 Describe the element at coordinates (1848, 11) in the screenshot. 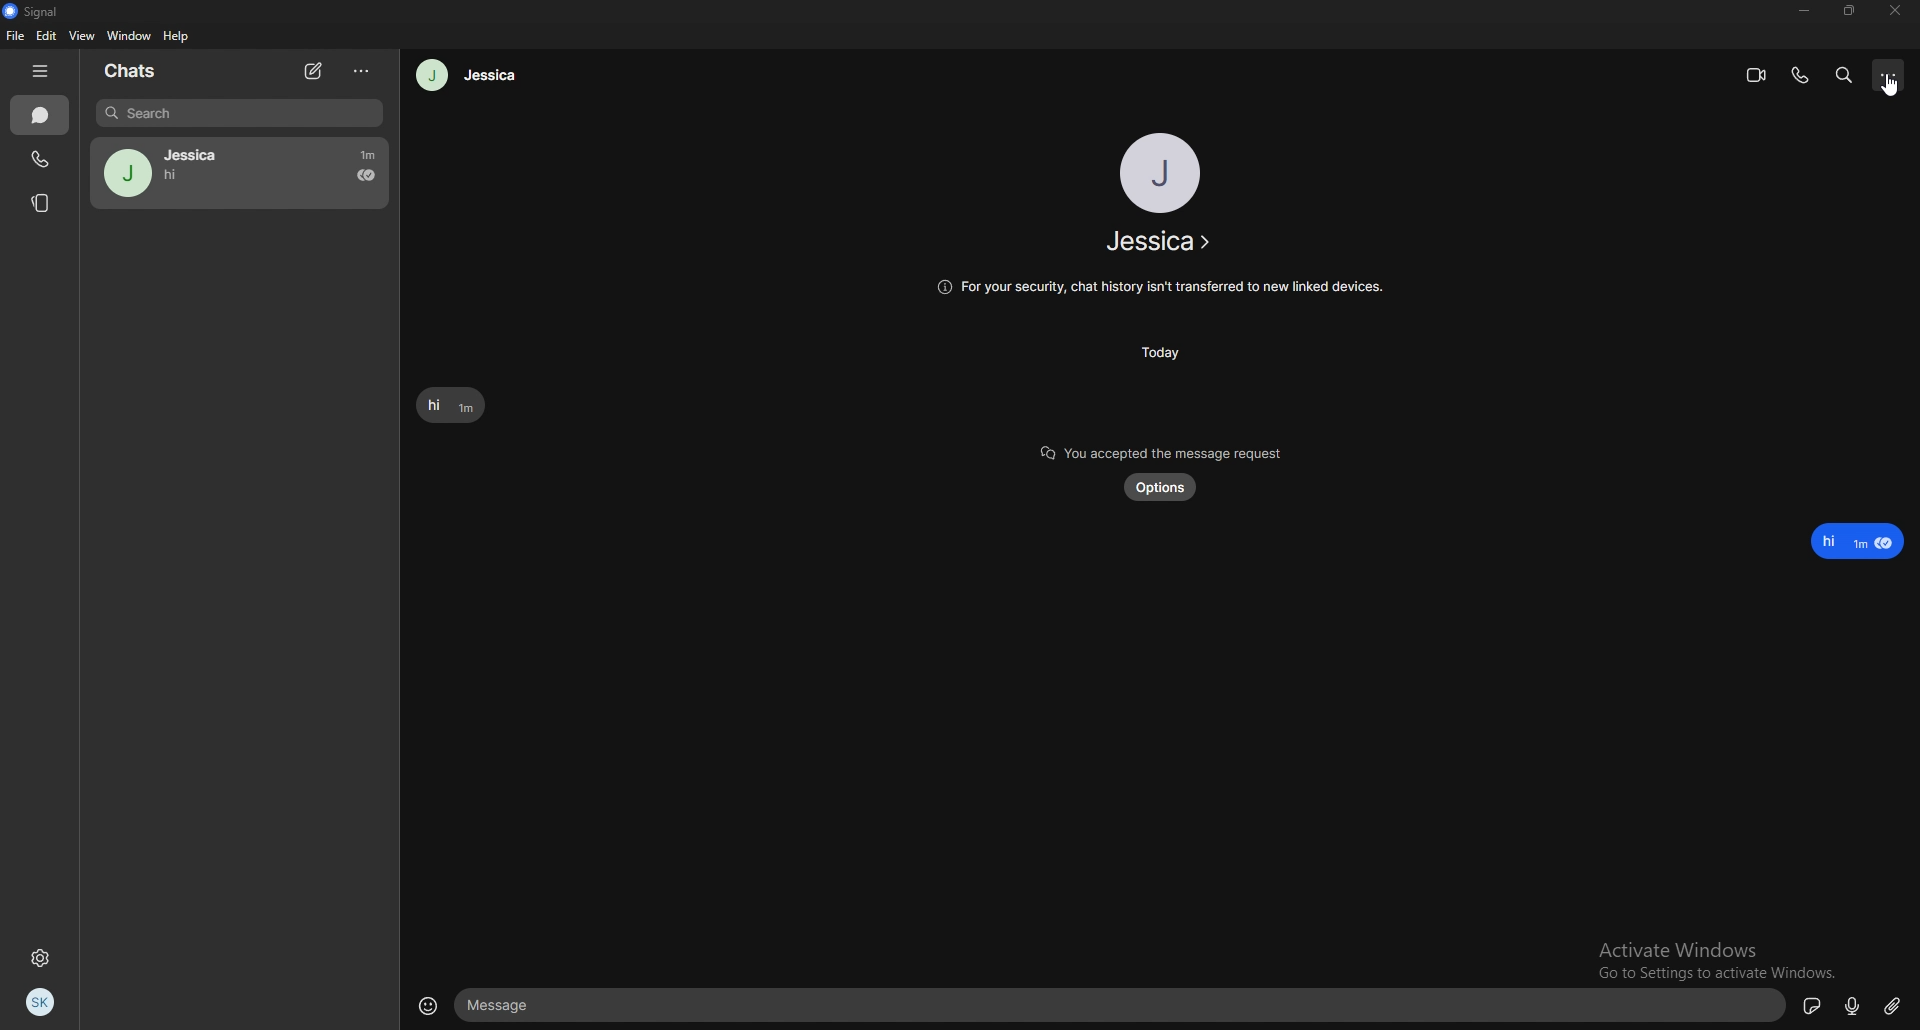

I see `resize` at that location.